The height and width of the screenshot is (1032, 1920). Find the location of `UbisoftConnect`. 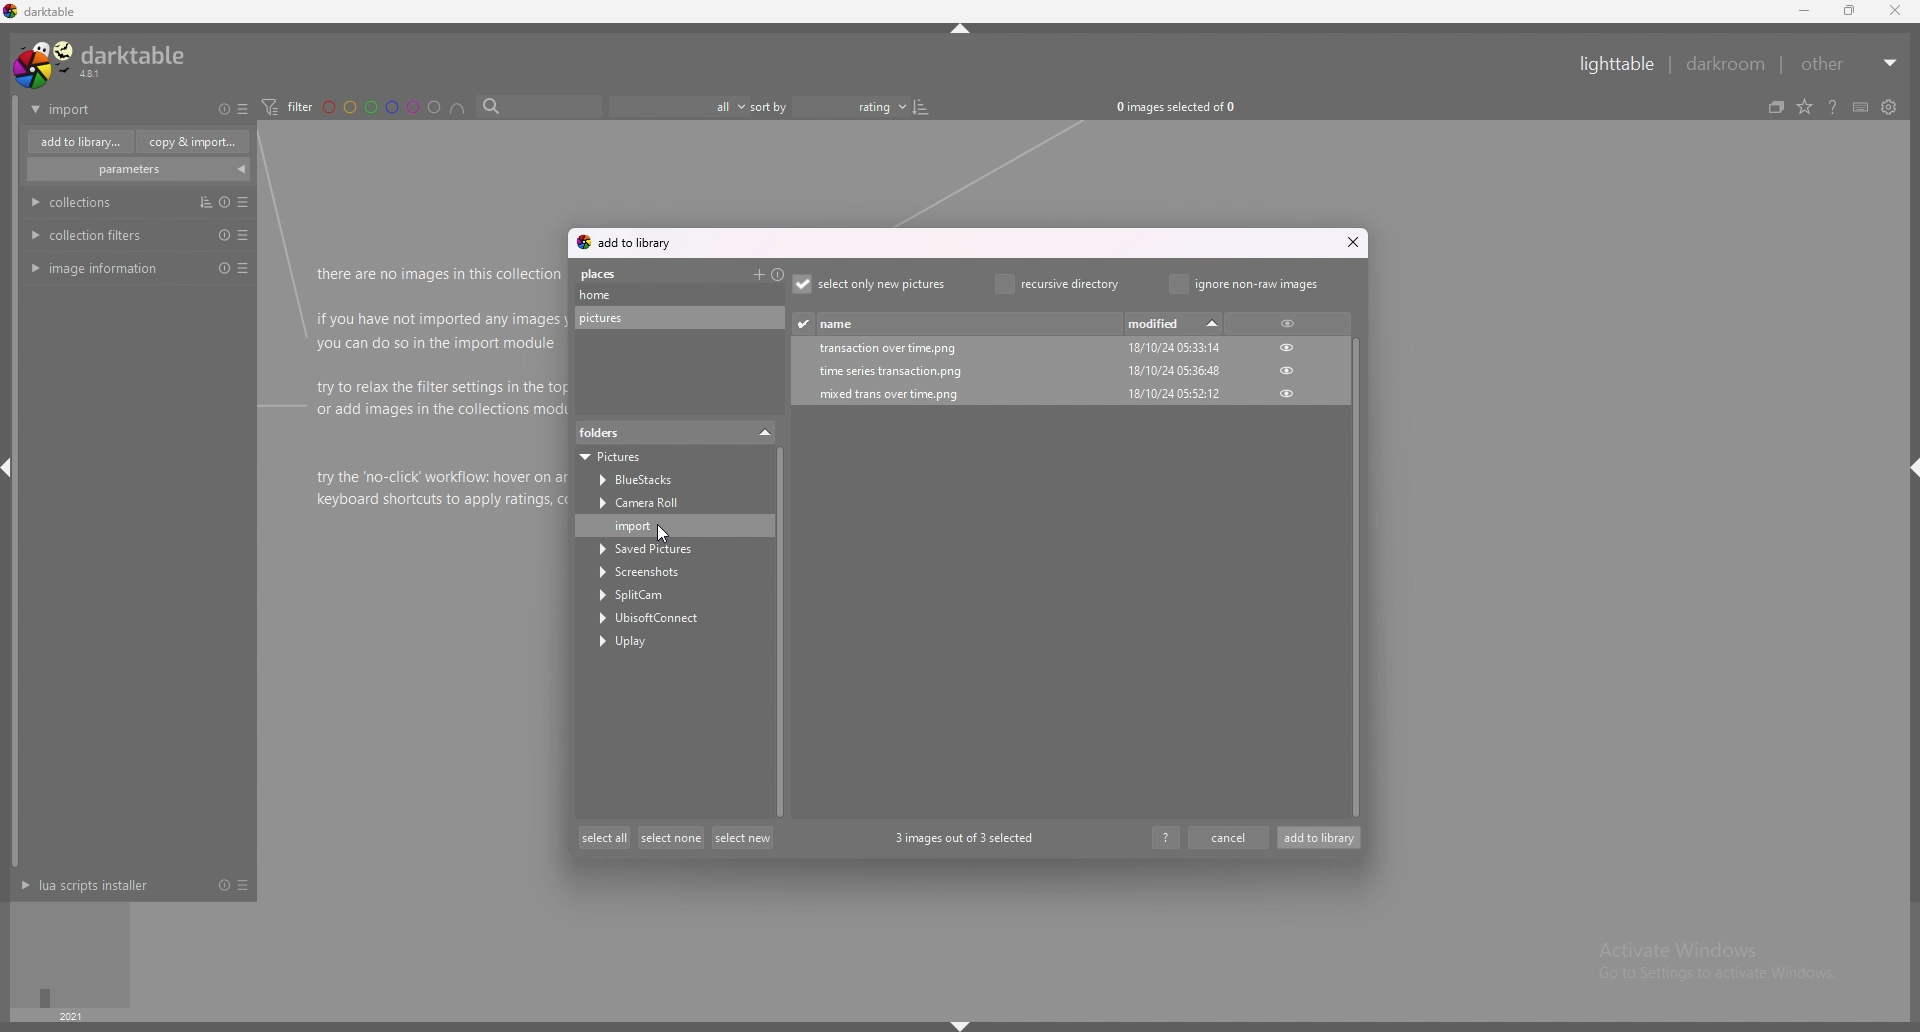

UbisoftConnect is located at coordinates (666, 617).